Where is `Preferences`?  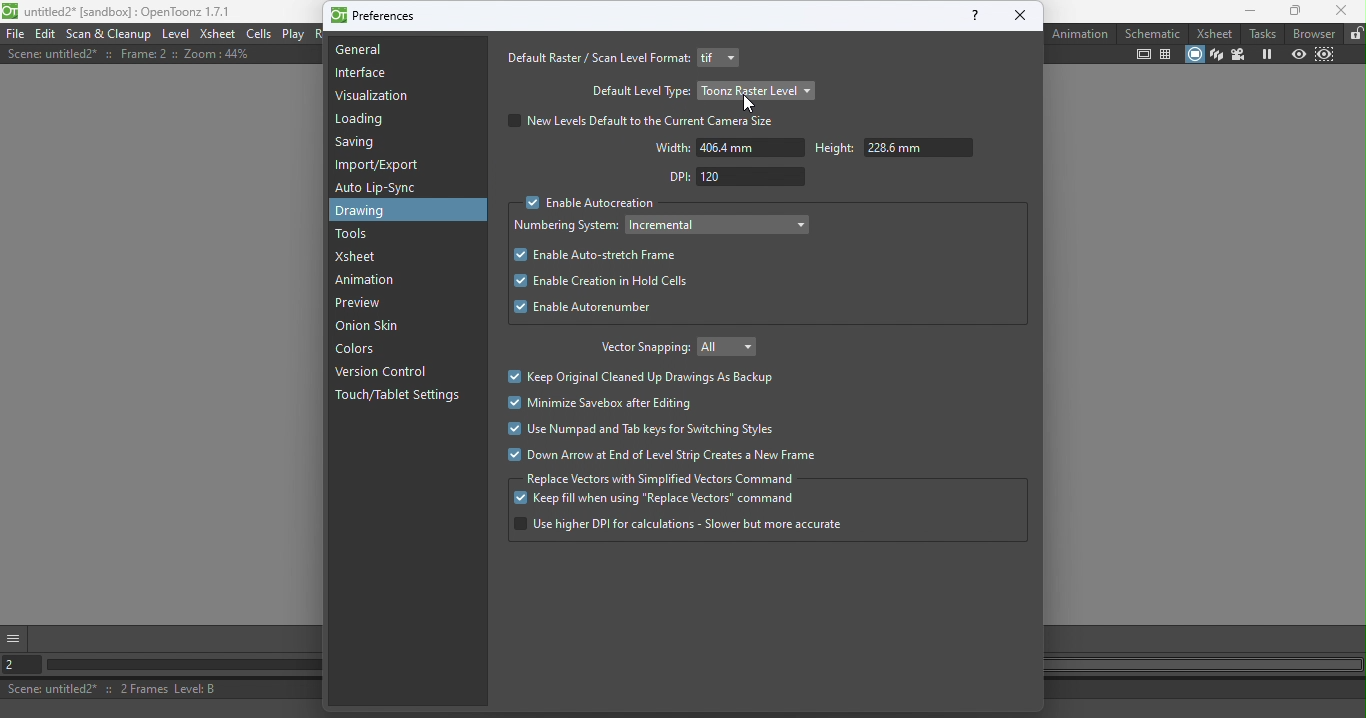 Preferences is located at coordinates (376, 14).